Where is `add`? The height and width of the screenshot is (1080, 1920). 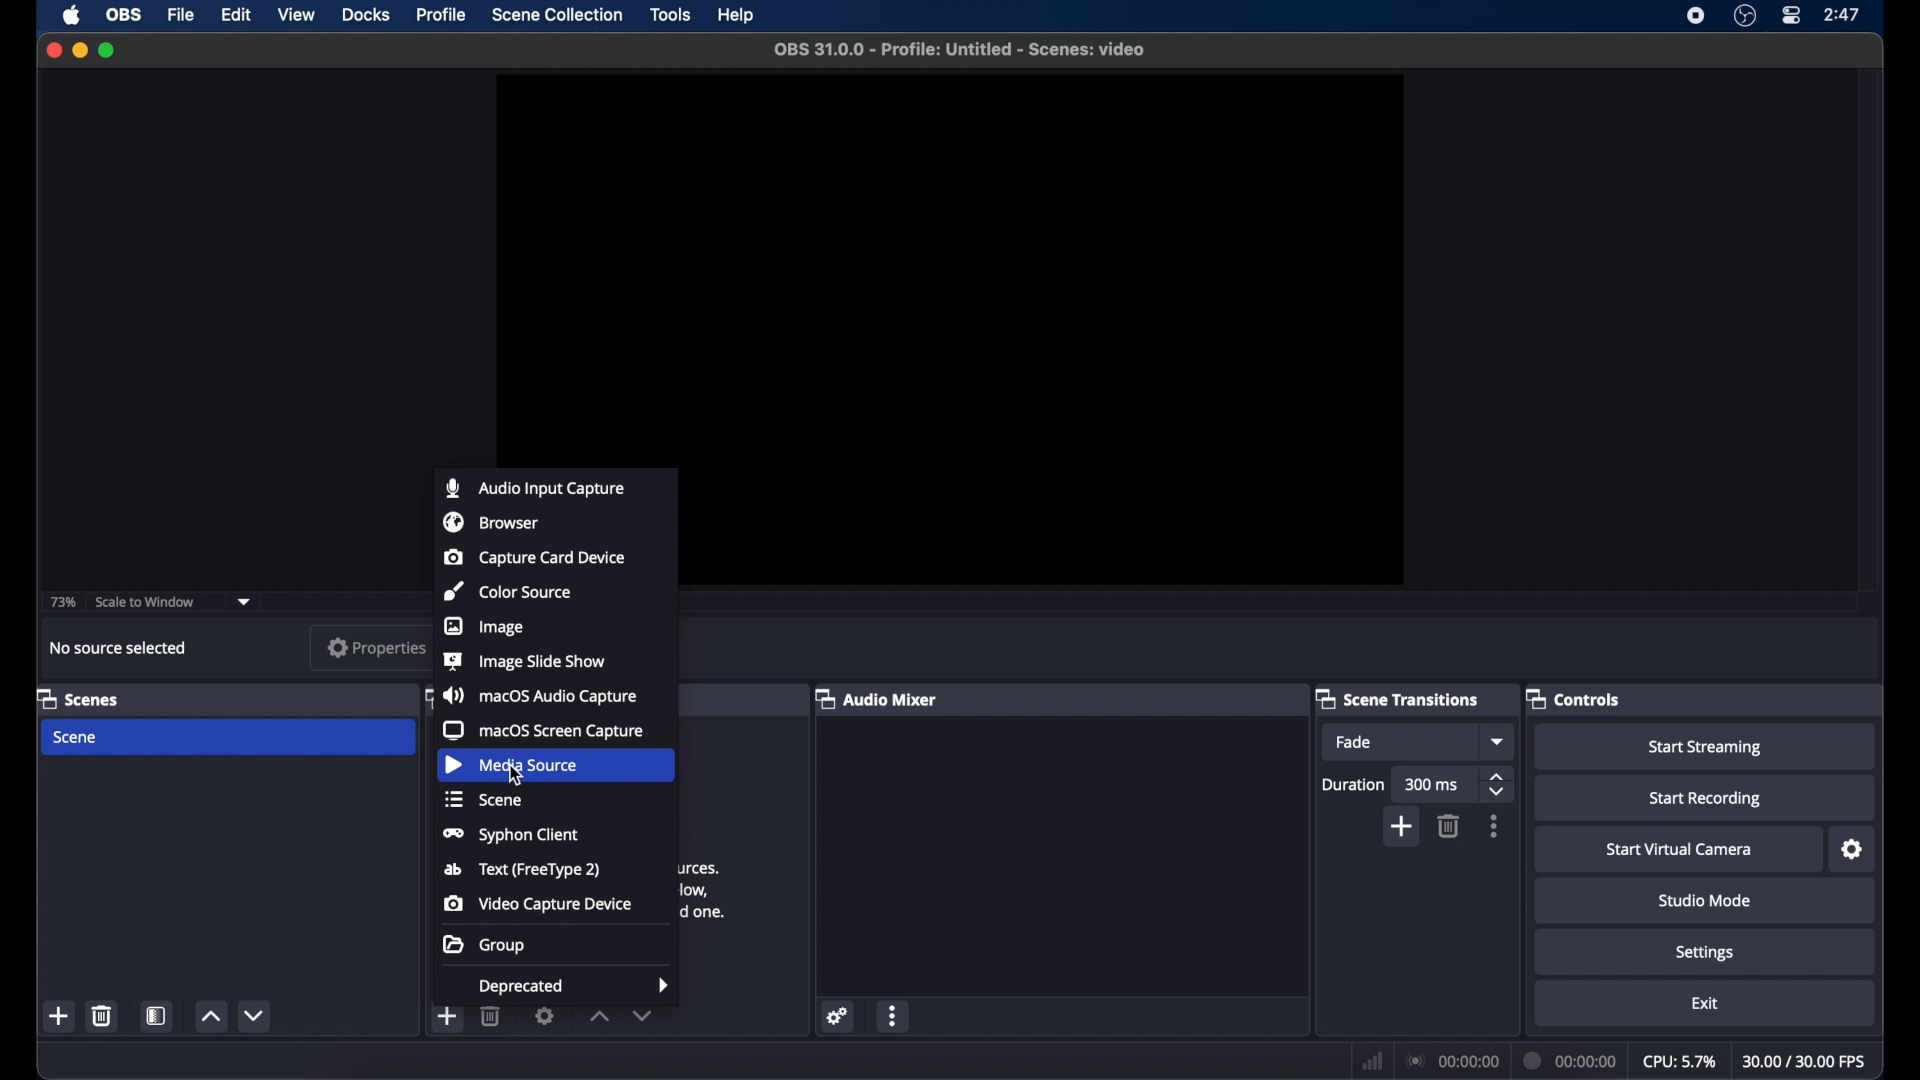
add is located at coordinates (1403, 826).